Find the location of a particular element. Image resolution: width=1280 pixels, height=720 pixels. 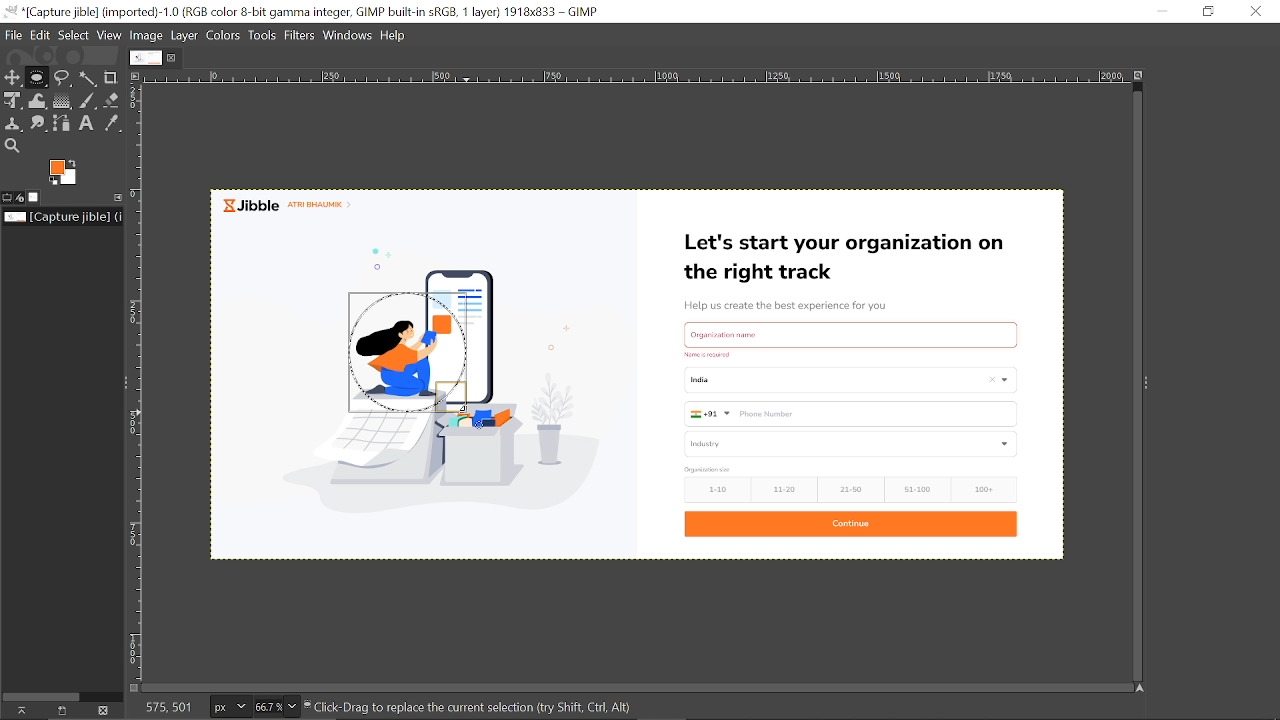

Free select tool is located at coordinates (64, 78).